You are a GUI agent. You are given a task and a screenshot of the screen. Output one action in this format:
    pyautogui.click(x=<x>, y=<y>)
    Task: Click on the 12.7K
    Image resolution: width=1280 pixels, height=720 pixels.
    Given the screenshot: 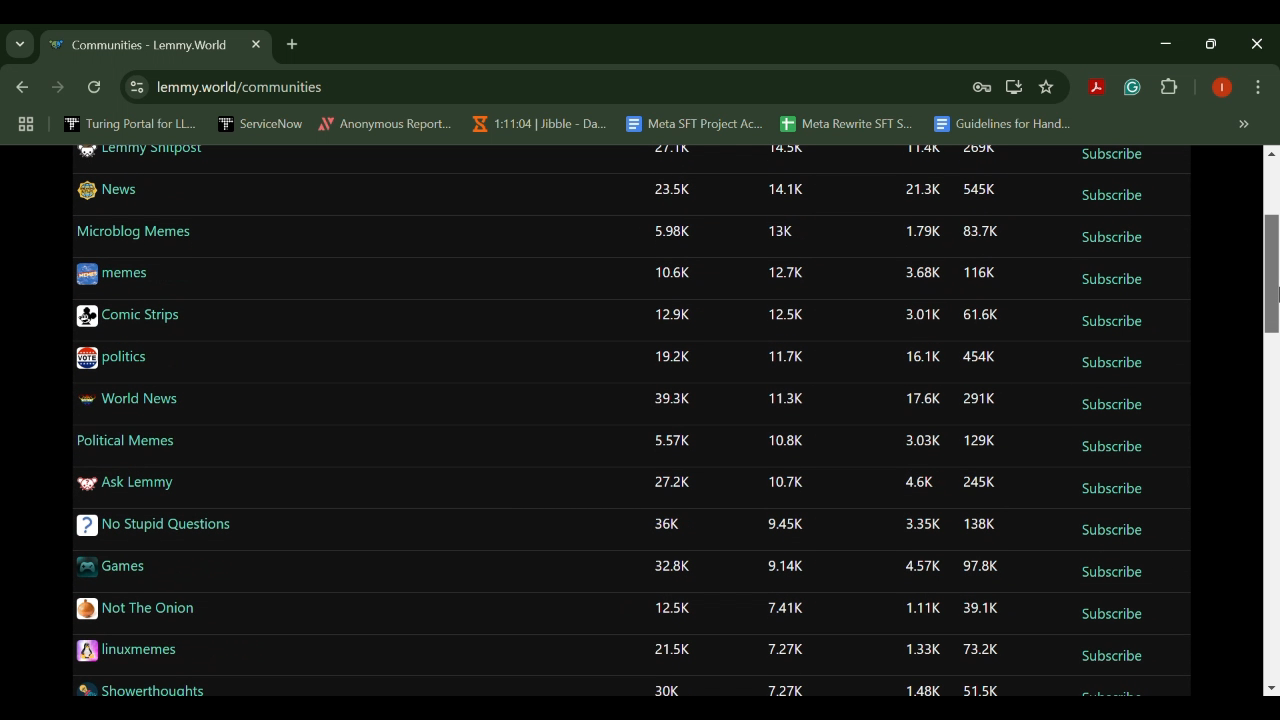 What is the action you would take?
    pyautogui.click(x=785, y=273)
    